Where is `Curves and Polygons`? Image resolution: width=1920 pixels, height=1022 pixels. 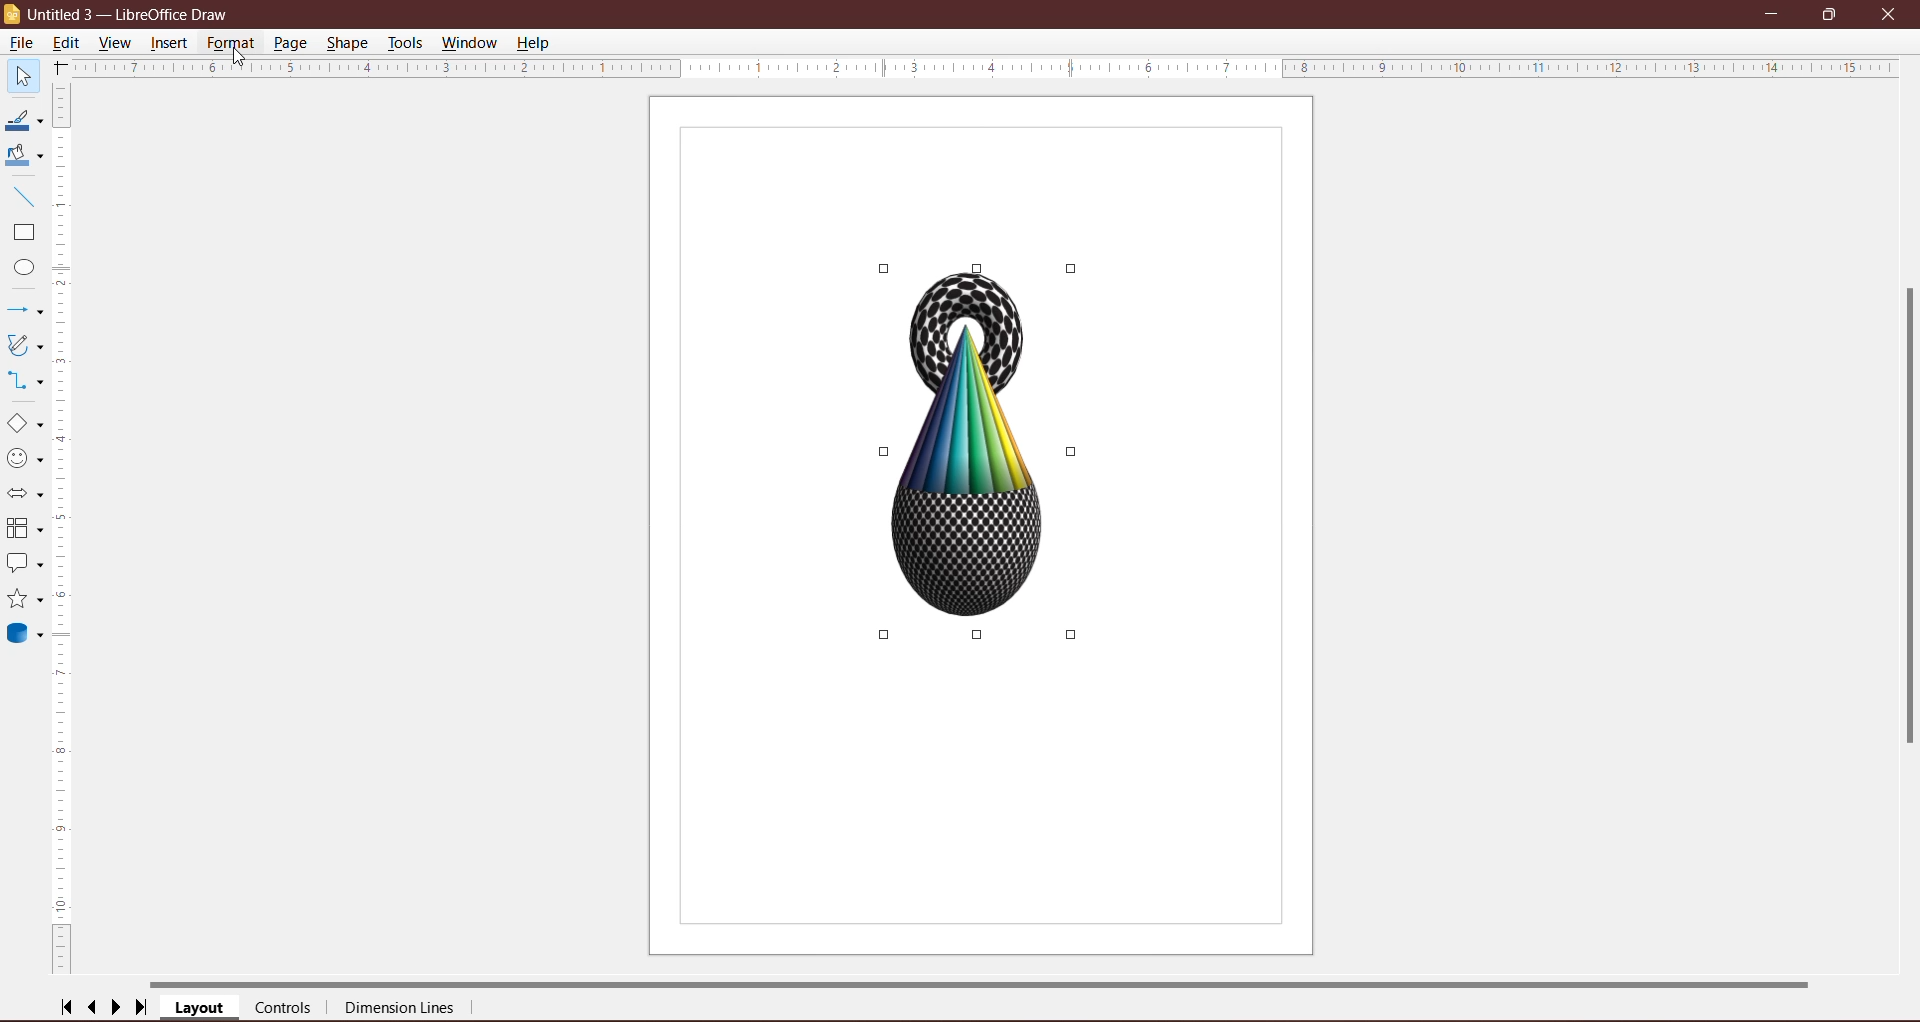 Curves and Polygons is located at coordinates (25, 345).